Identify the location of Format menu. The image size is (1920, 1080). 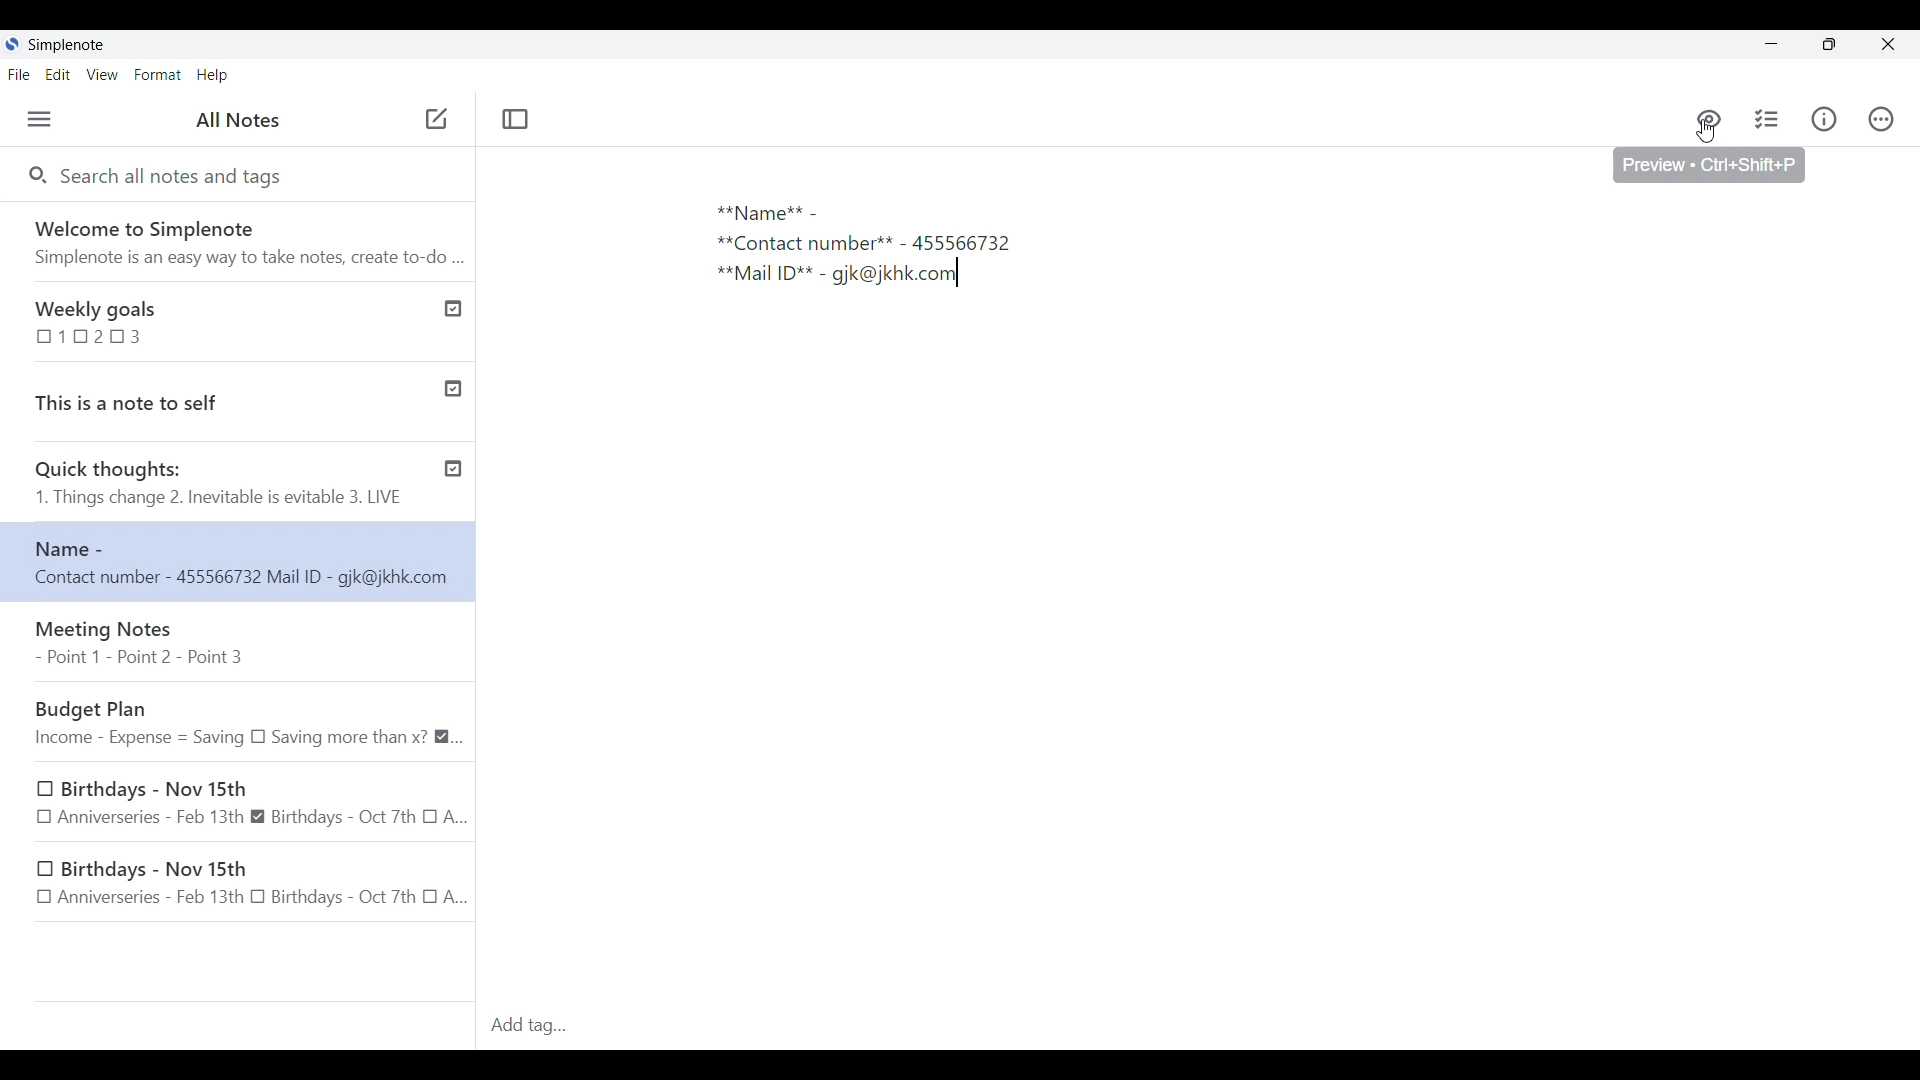
(157, 75).